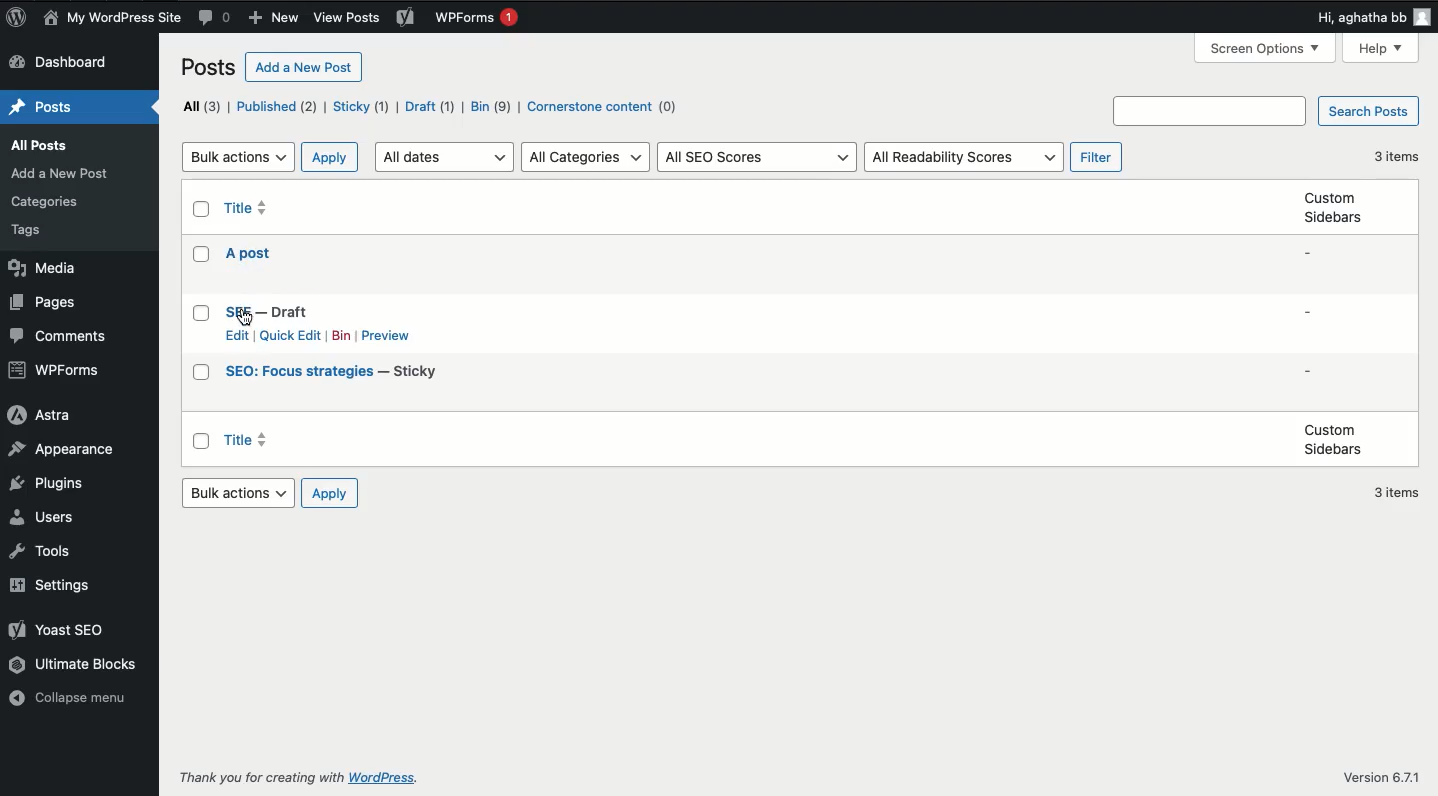 The width and height of the screenshot is (1438, 796). I want to click on Comments, so click(57, 334).